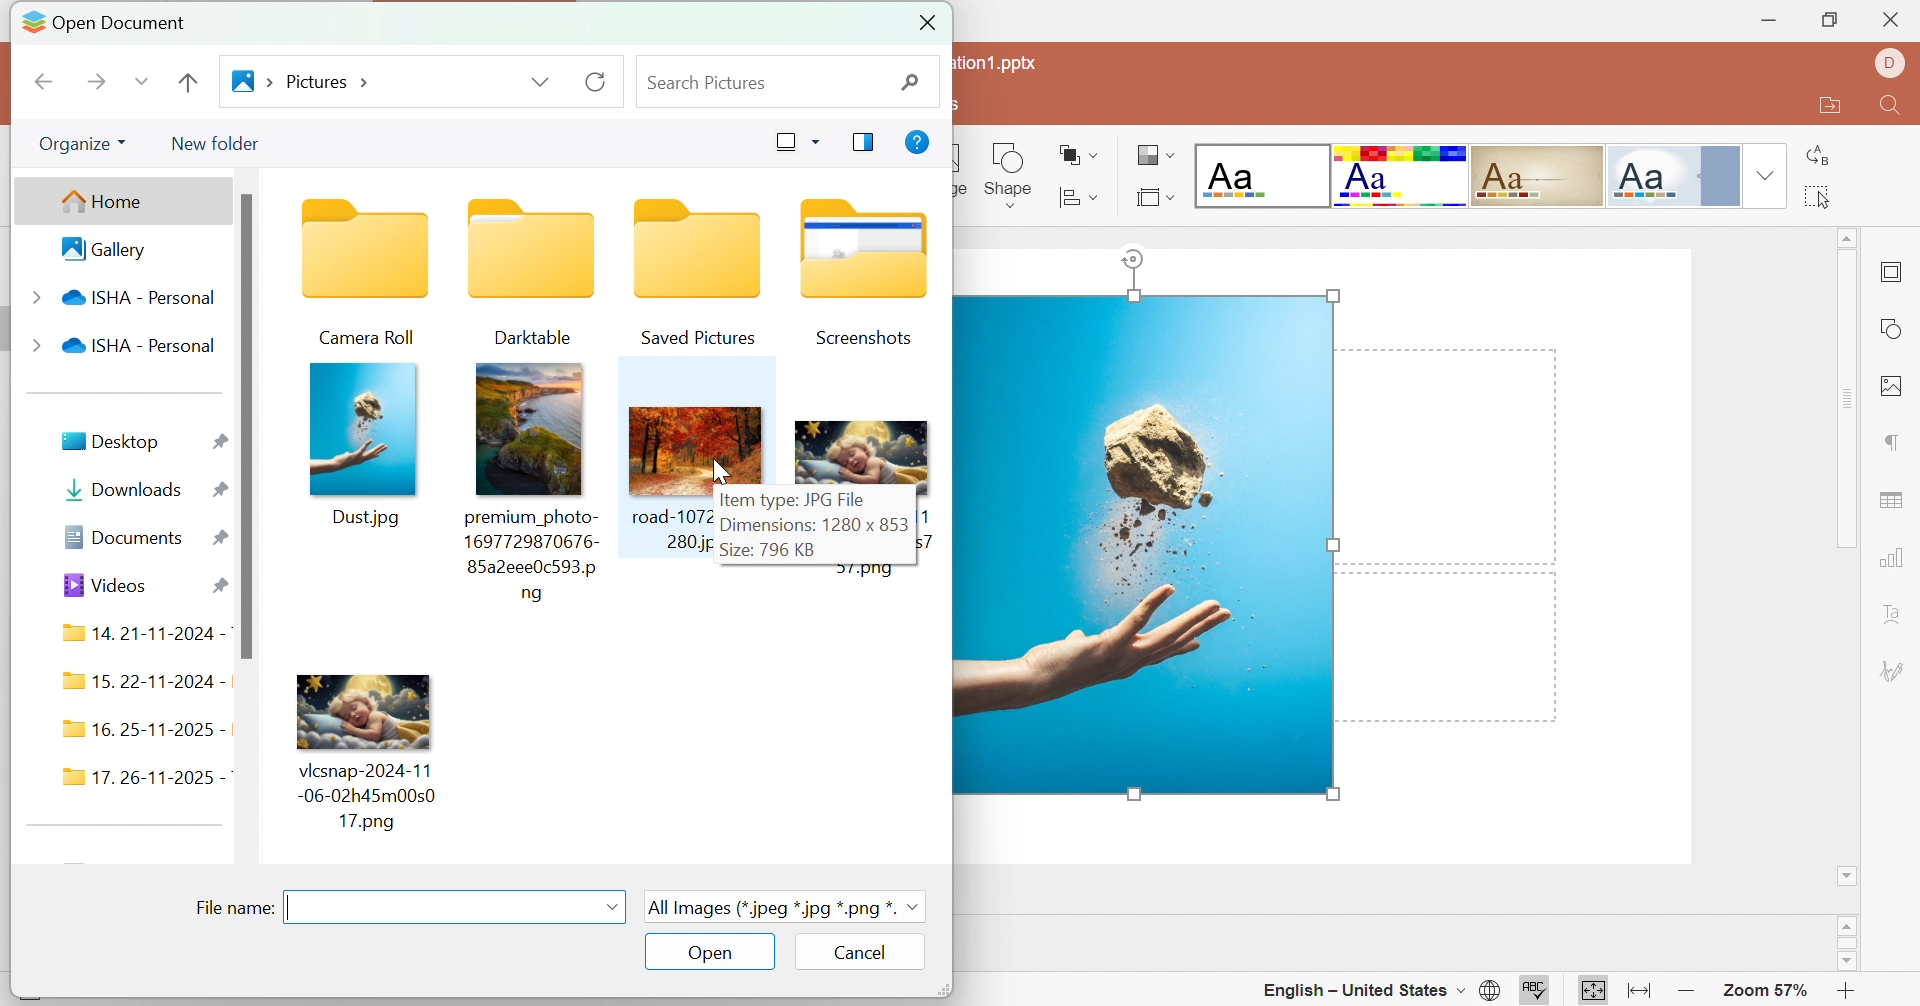  What do you see at coordinates (801, 140) in the screenshot?
I see `Change your view` at bounding box center [801, 140].